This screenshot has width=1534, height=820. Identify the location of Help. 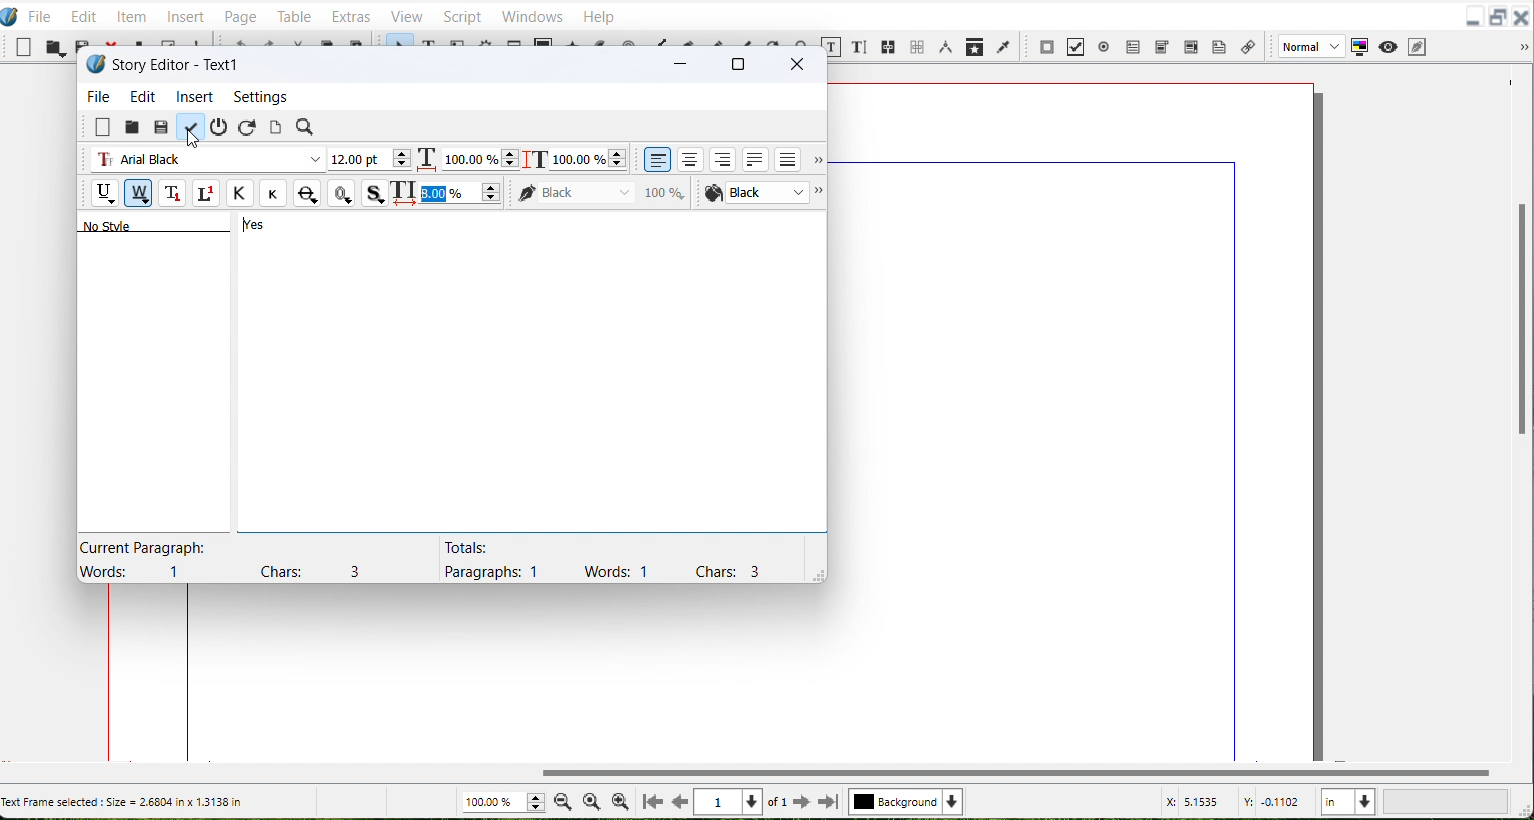
(599, 15).